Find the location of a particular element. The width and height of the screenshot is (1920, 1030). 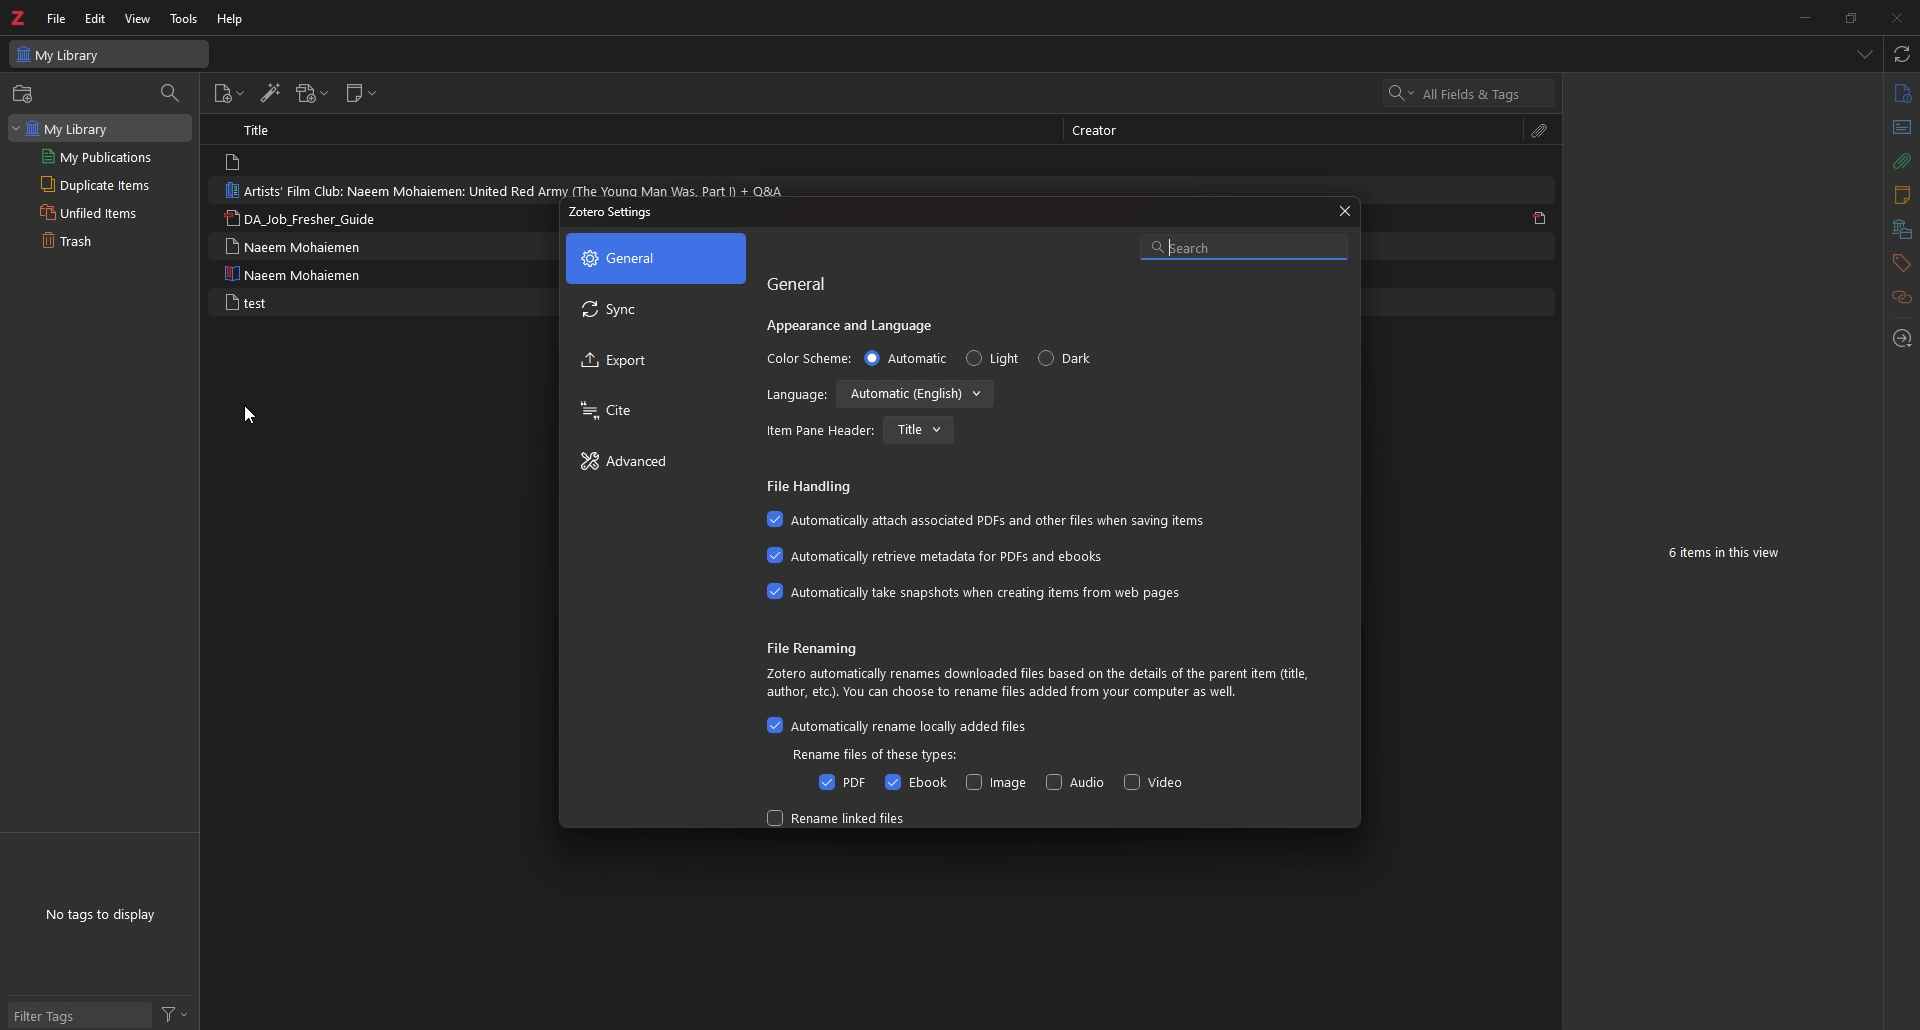

Title is located at coordinates (919, 429).